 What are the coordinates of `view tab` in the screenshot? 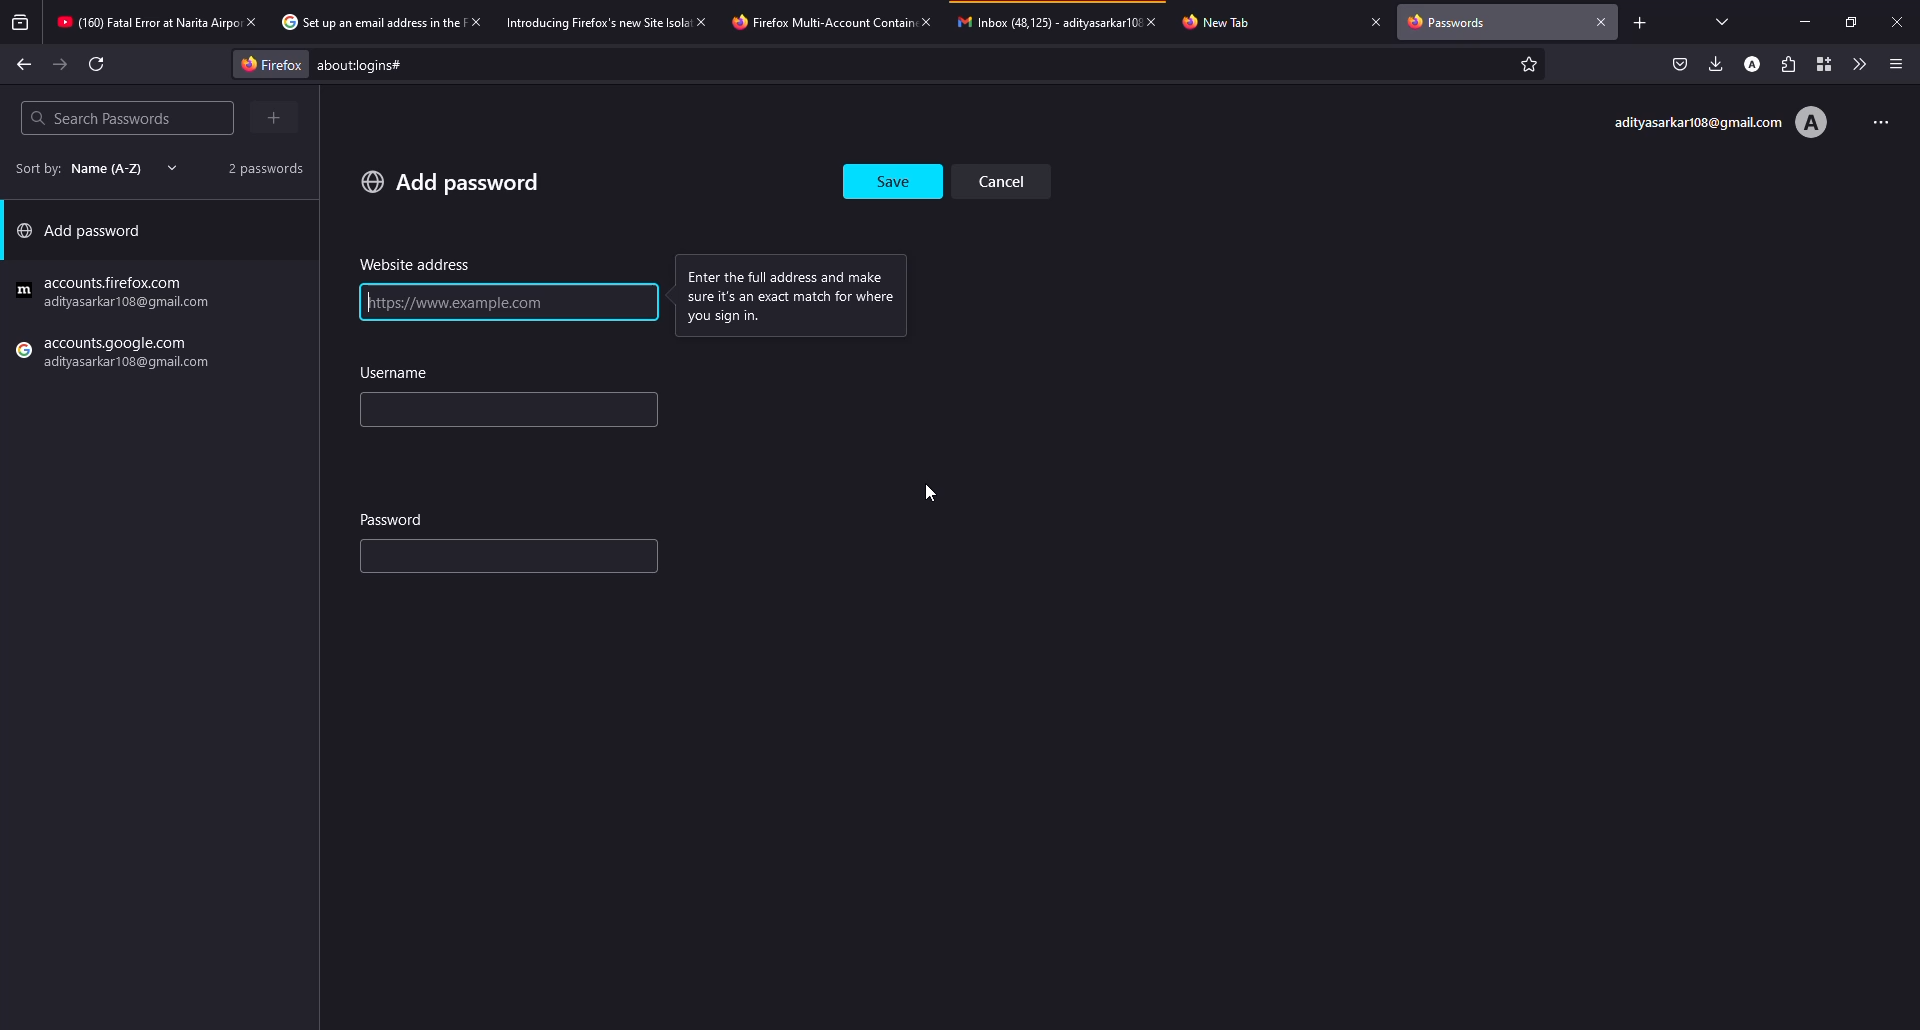 It's located at (1723, 21).